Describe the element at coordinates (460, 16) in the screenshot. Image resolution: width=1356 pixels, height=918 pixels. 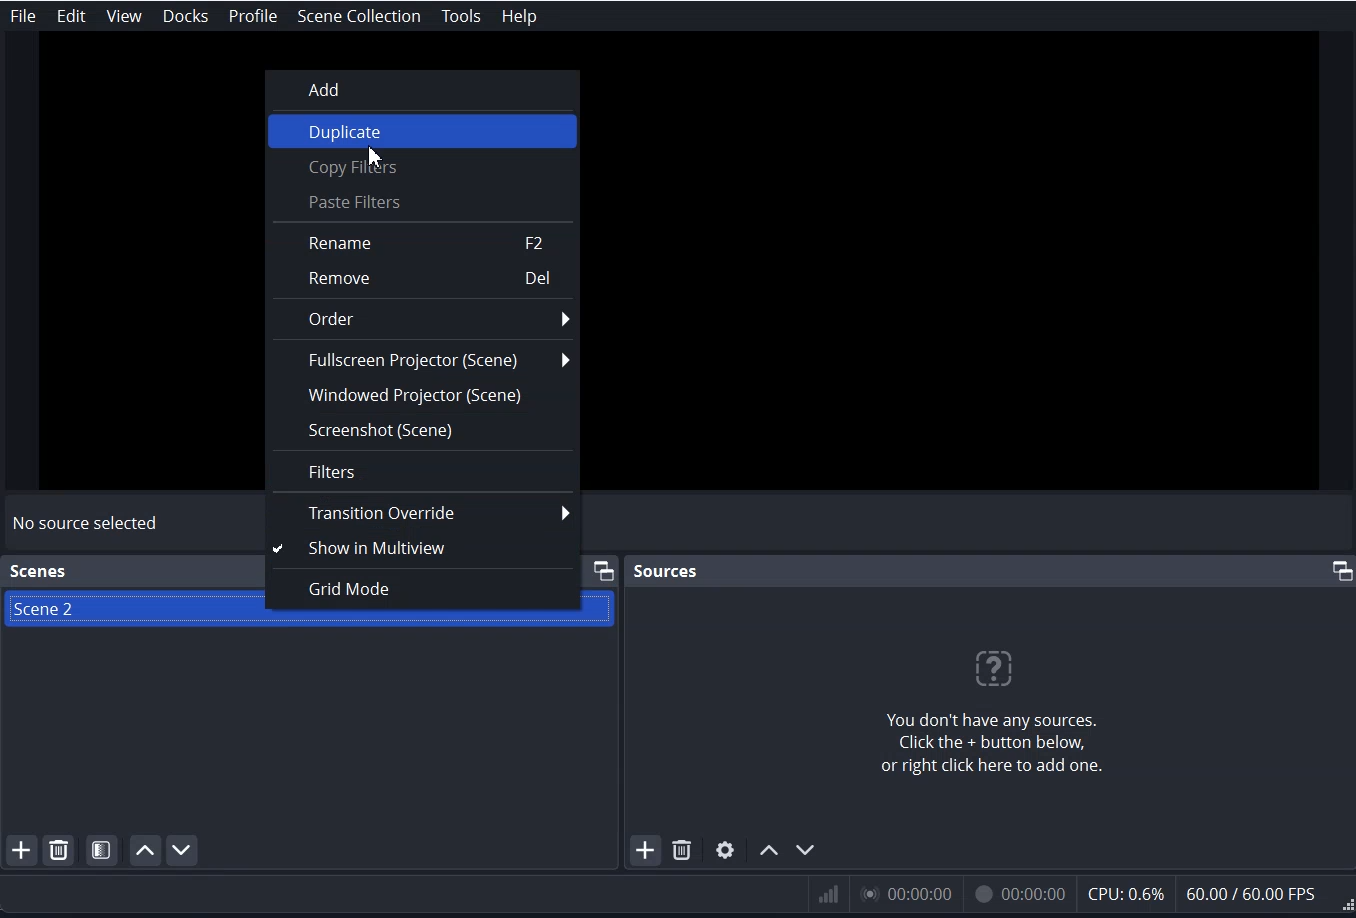
I see `Tools` at that location.